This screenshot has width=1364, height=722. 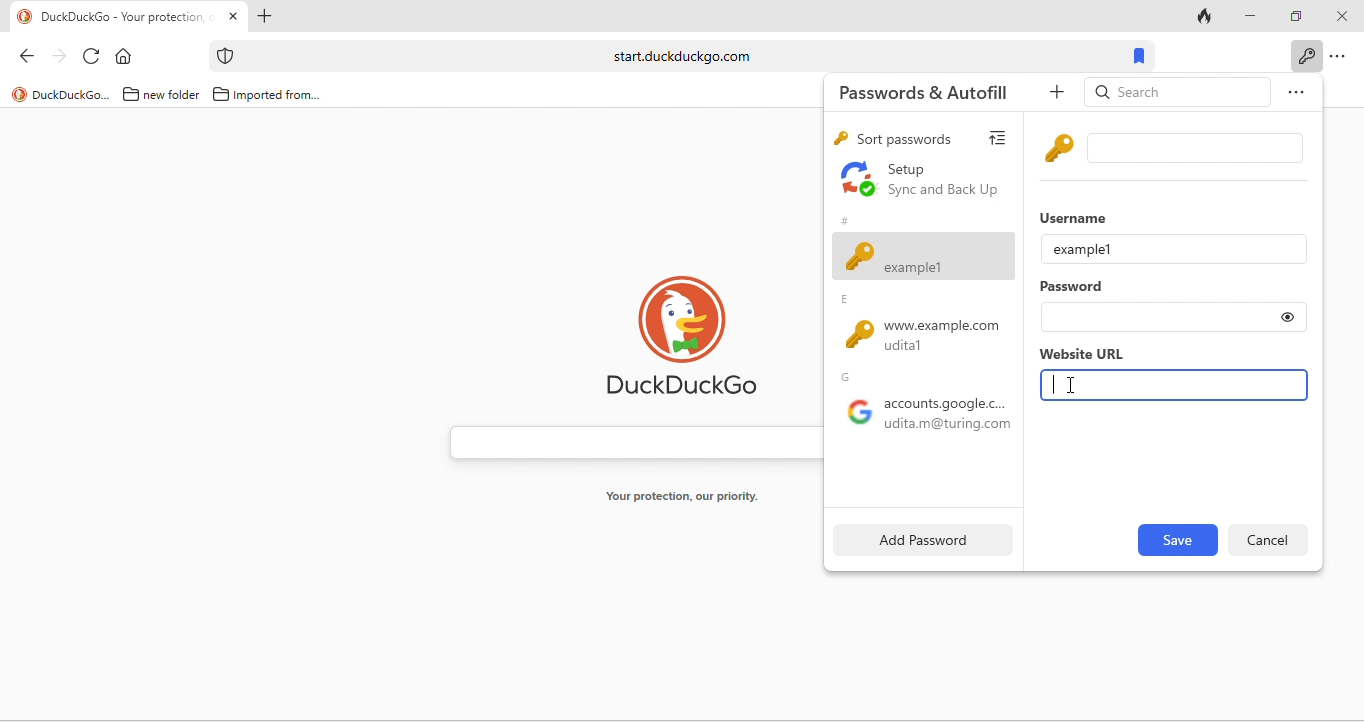 I want to click on input box, so click(x=1199, y=148).